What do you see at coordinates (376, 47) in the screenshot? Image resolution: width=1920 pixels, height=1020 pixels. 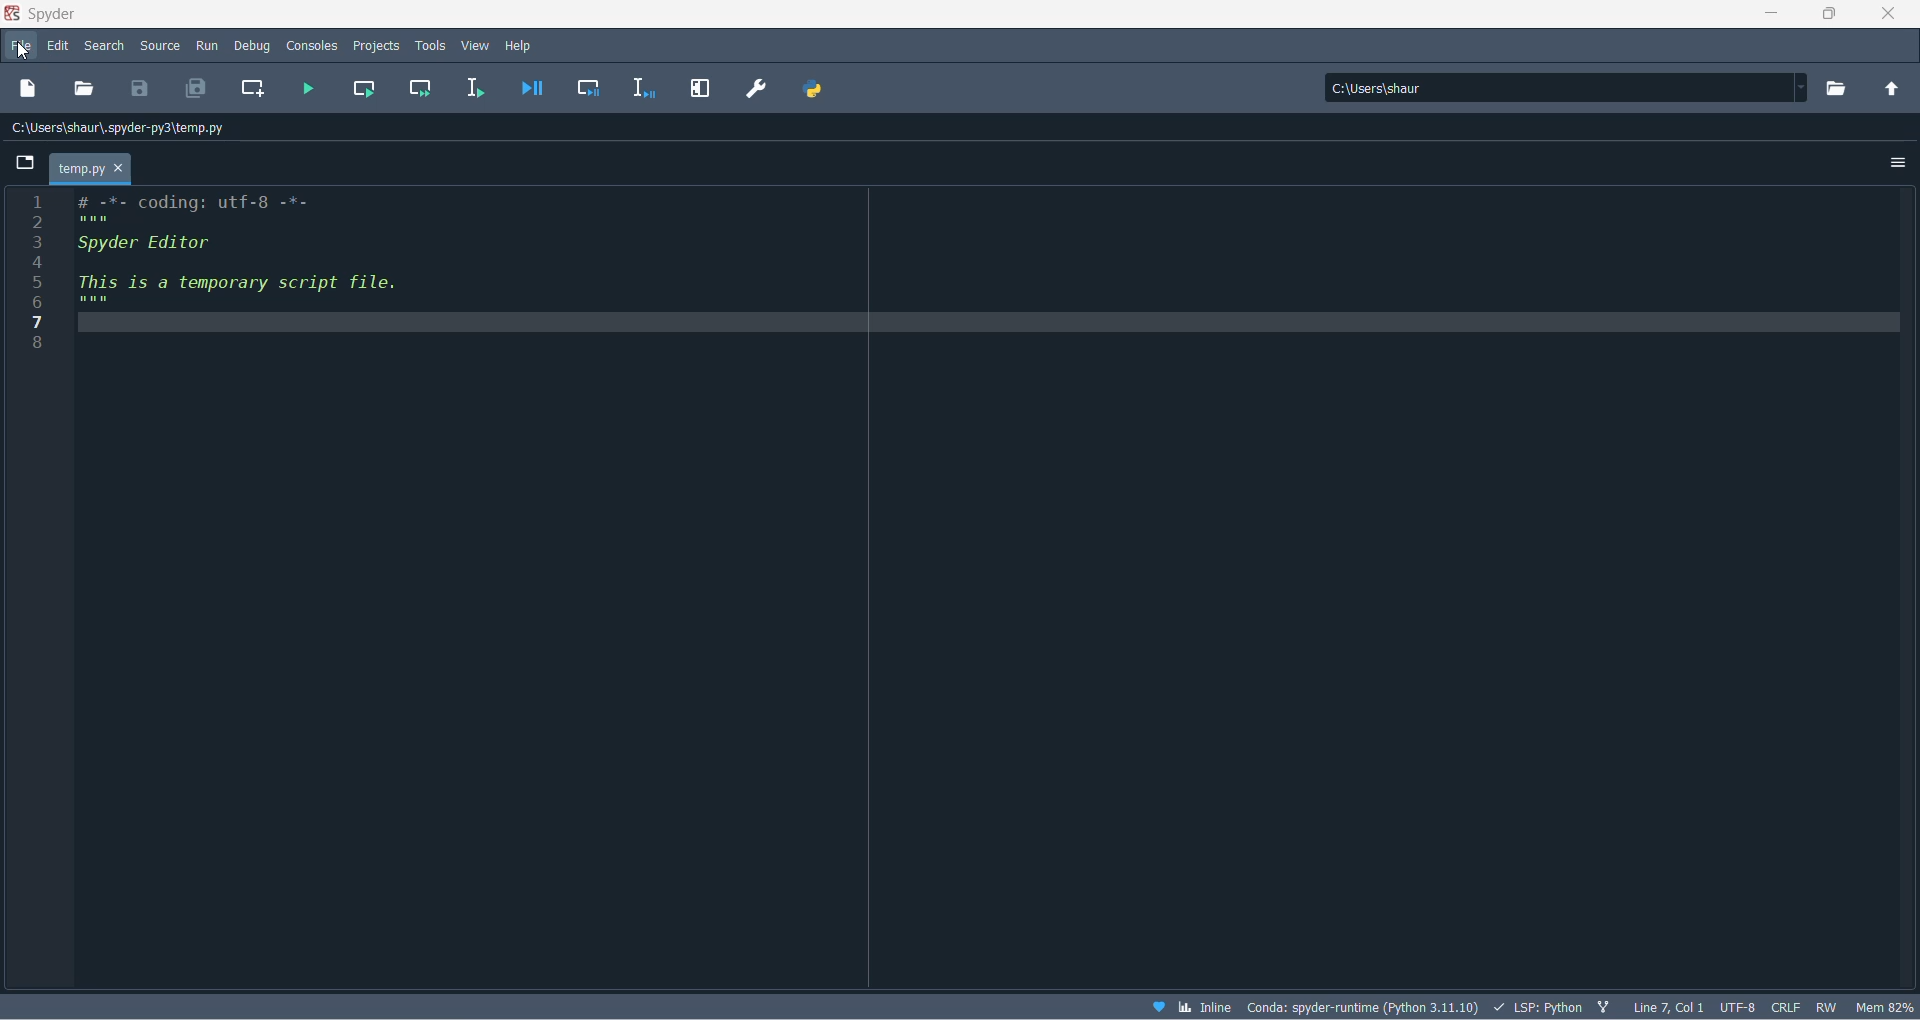 I see `projects` at bounding box center [376, 47].